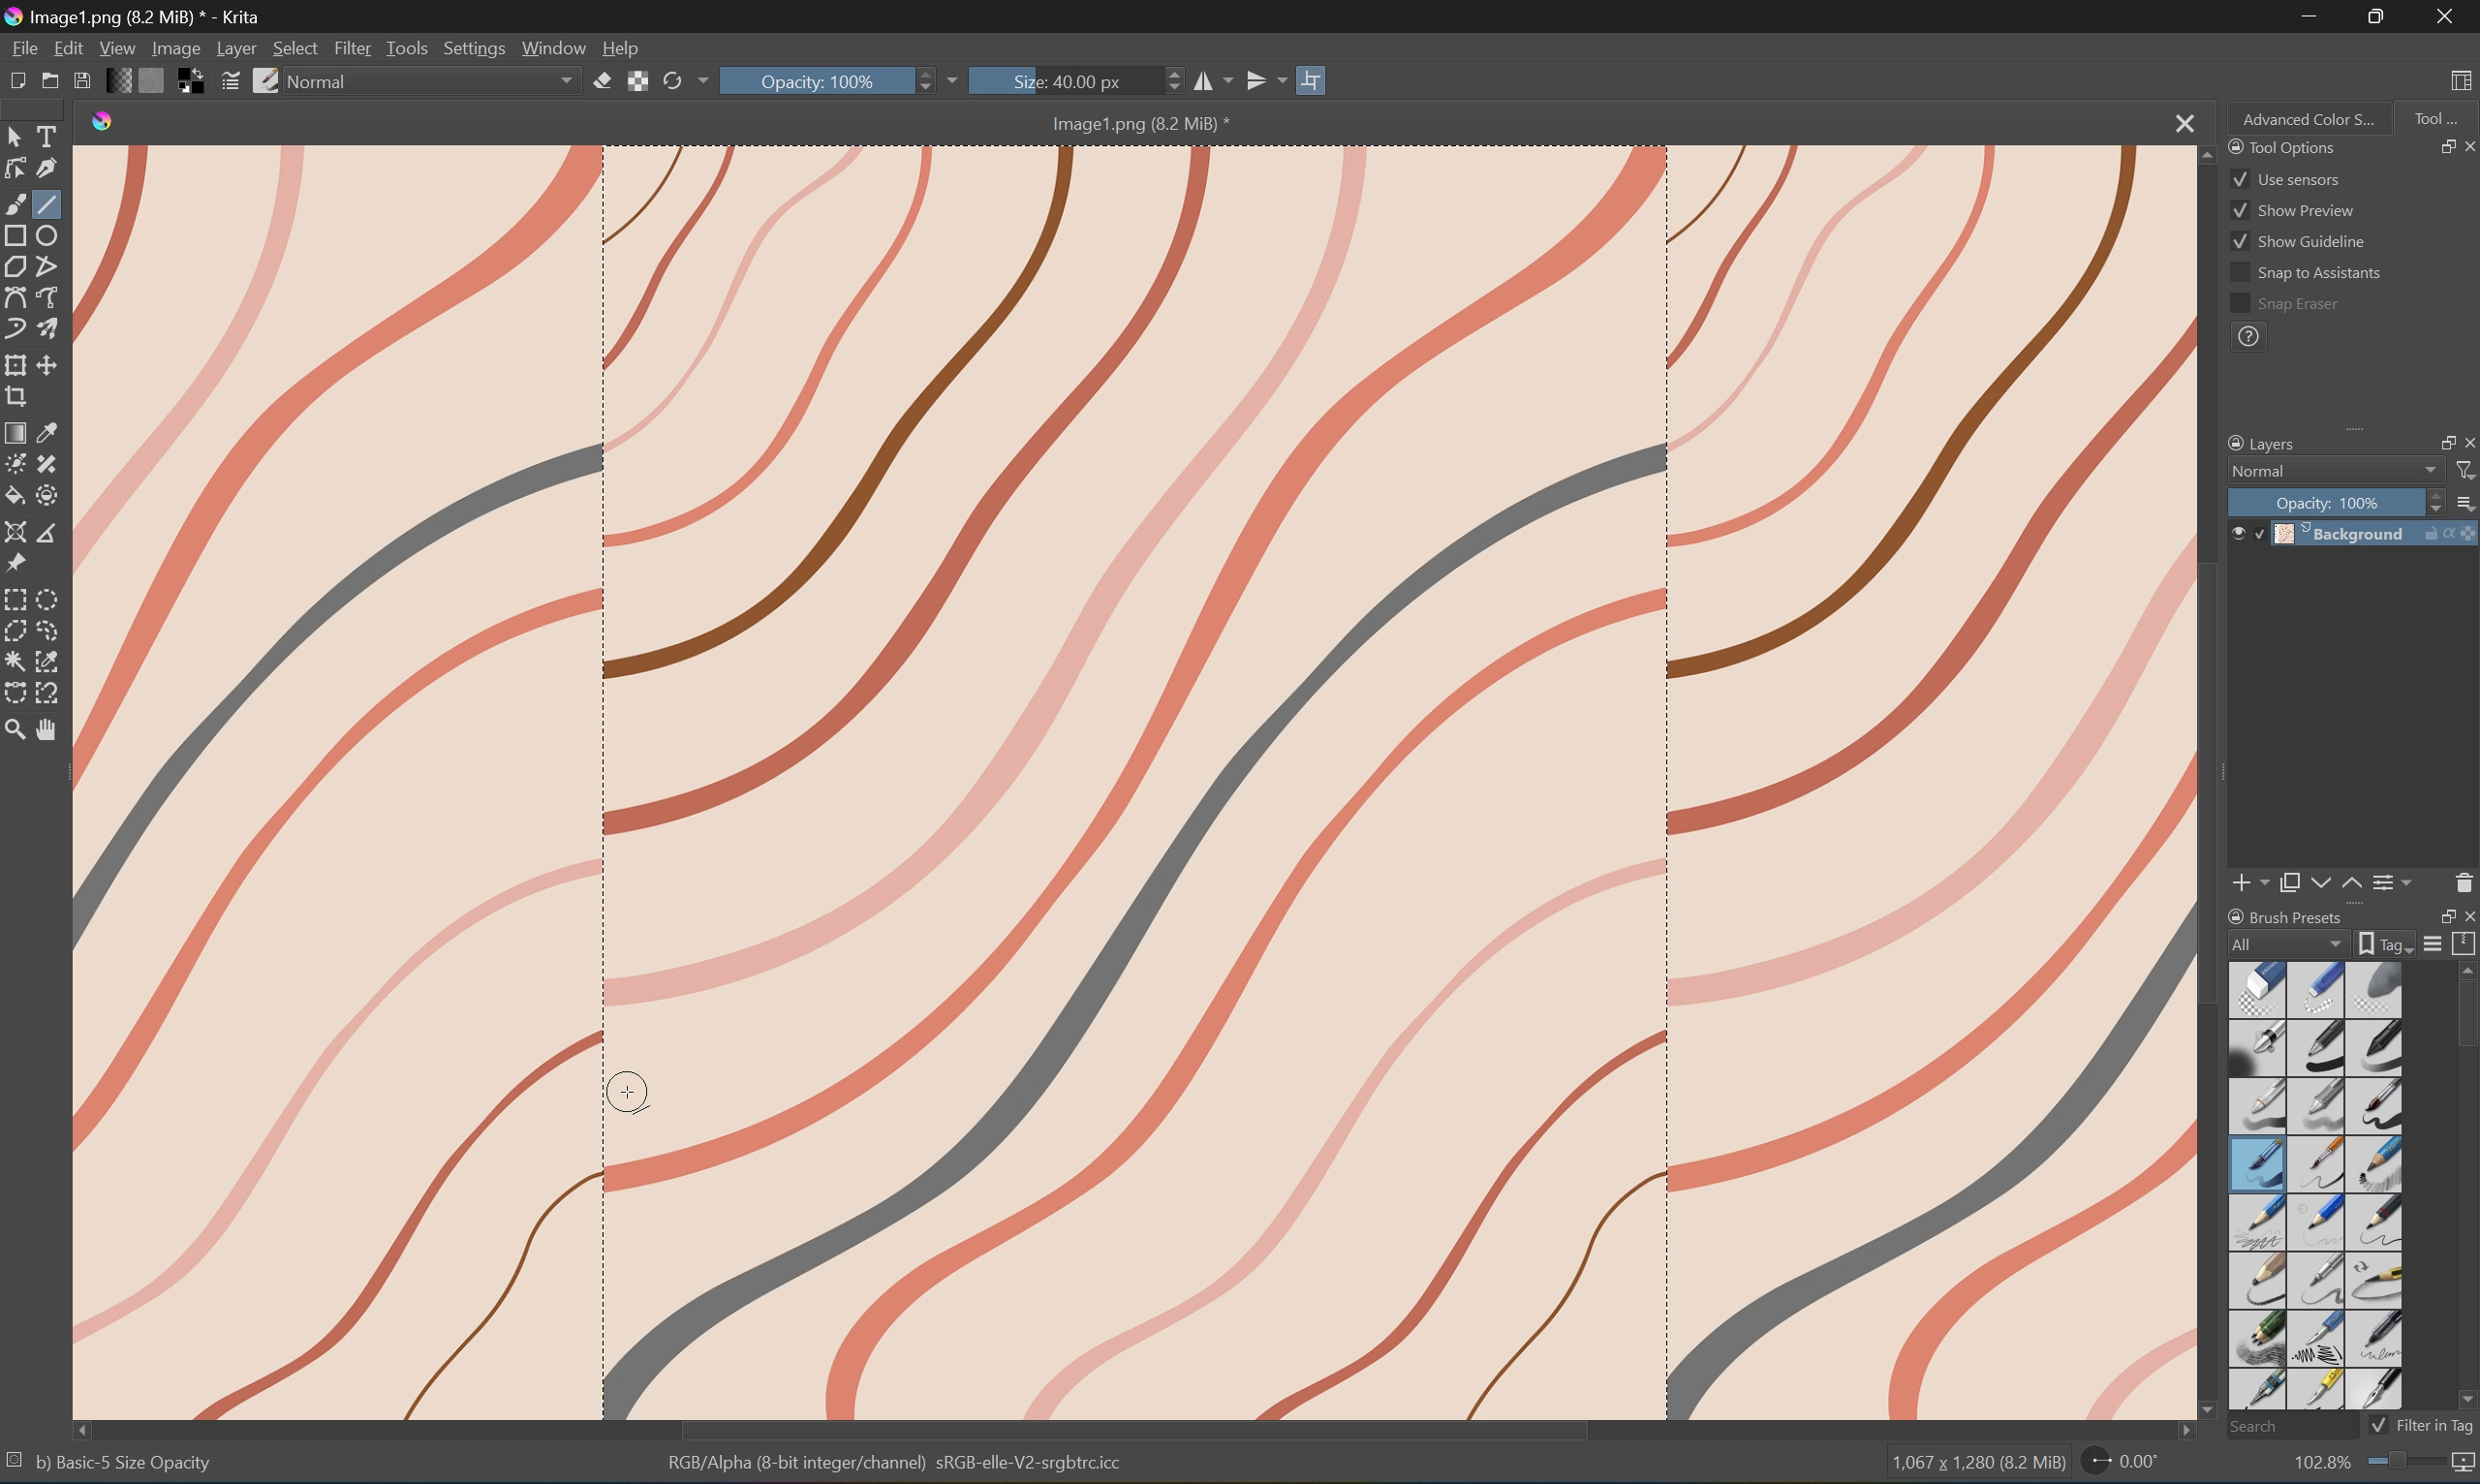  What do you see at coordinates (2395, 879) in the screenshot?
I see `View or change the layer properties` at bounding box center [2395, 879].